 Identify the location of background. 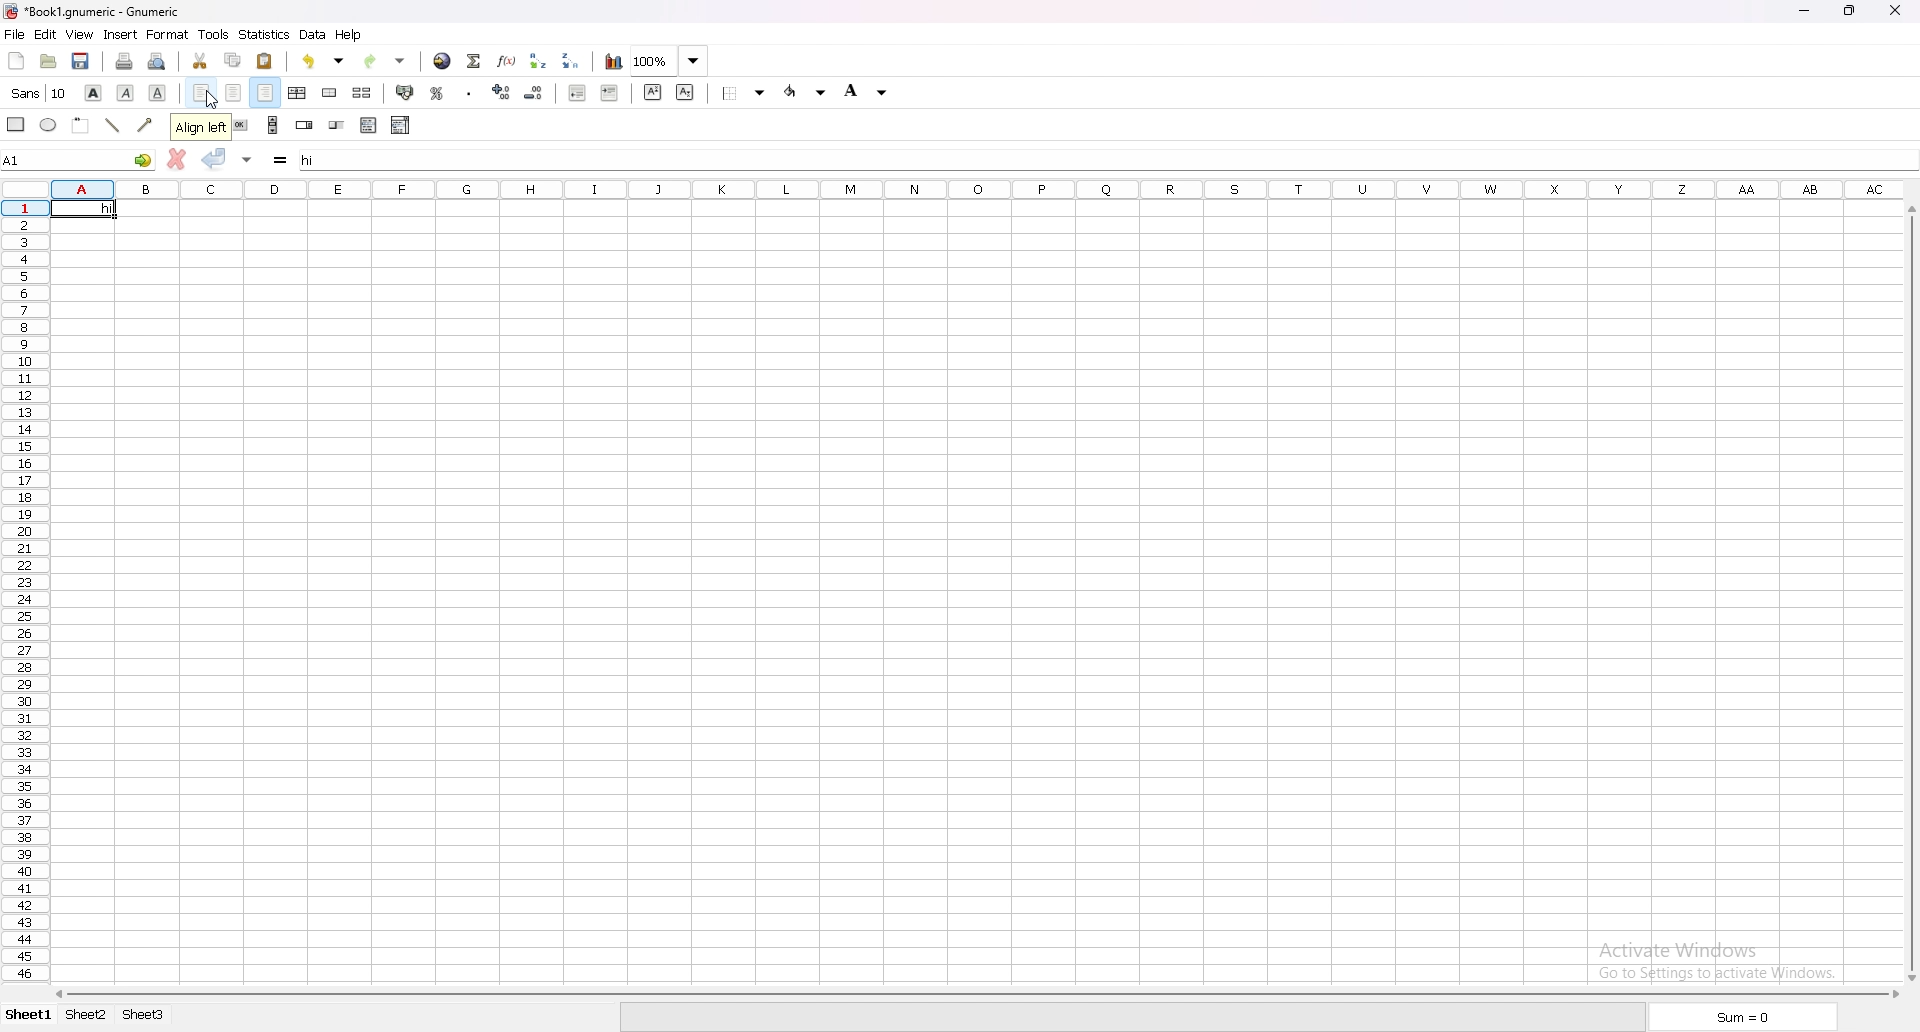
(868, 90).